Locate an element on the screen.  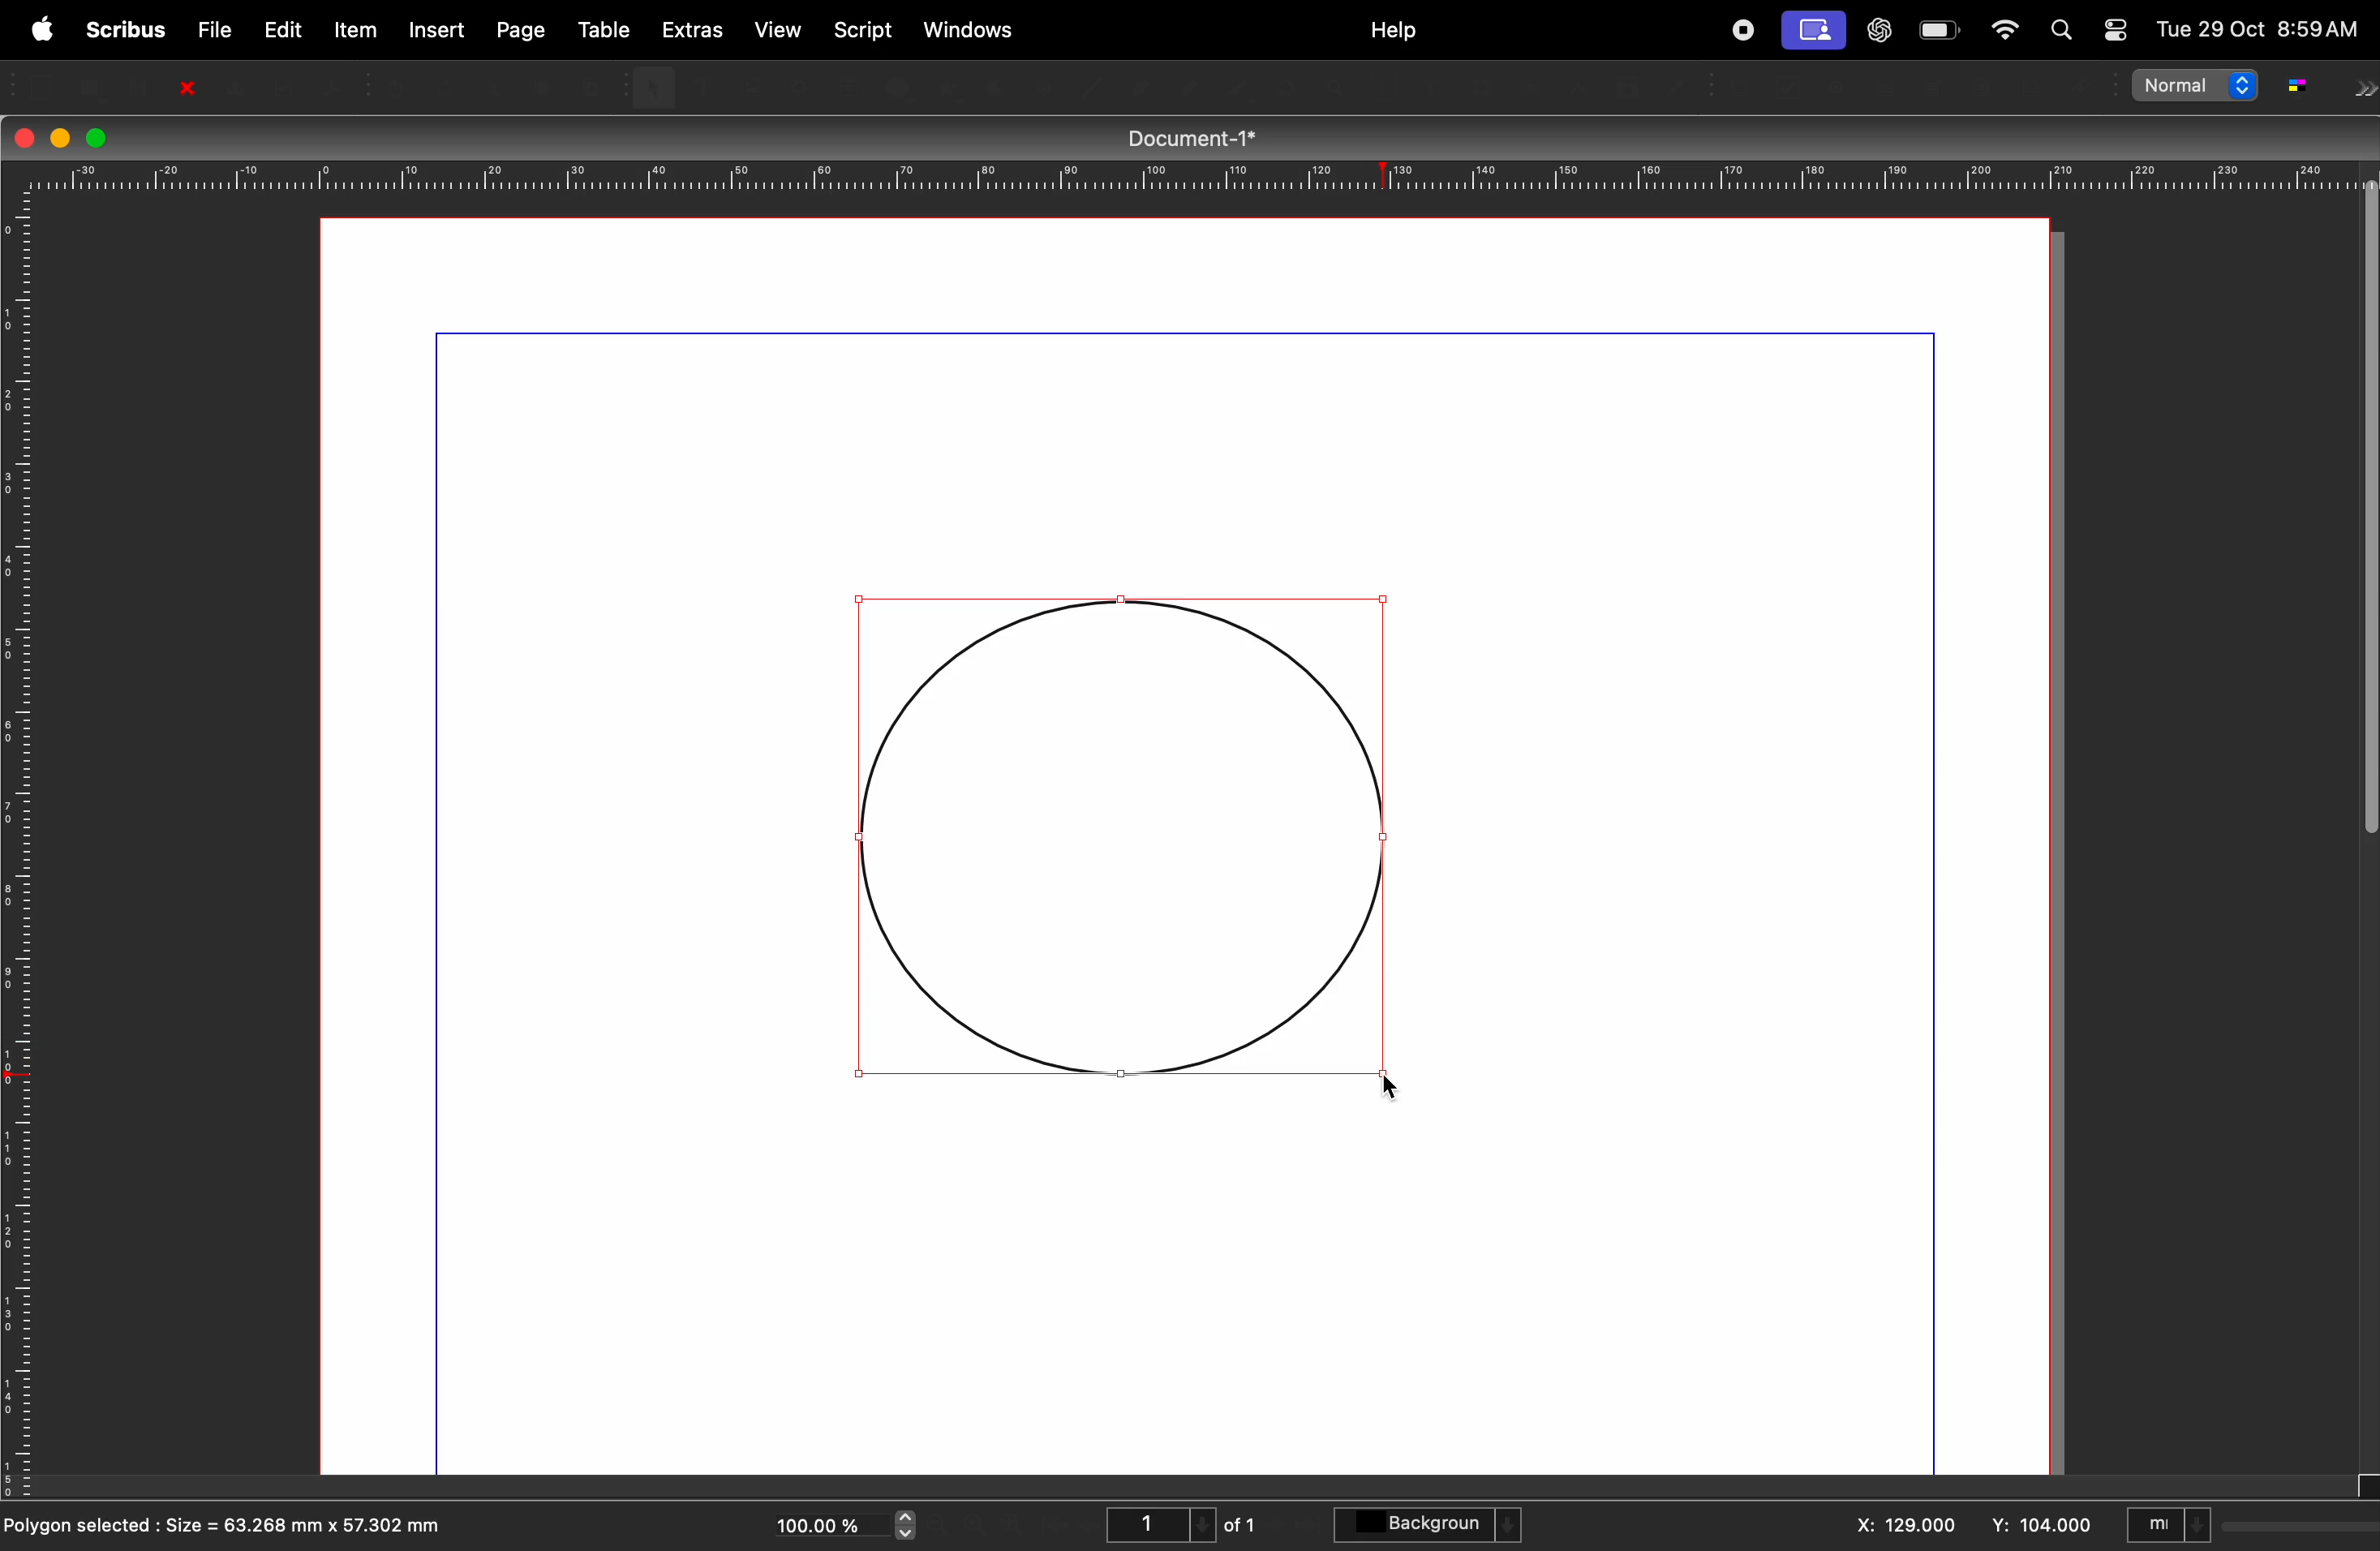
battery is located at coordinates (1939, 32).